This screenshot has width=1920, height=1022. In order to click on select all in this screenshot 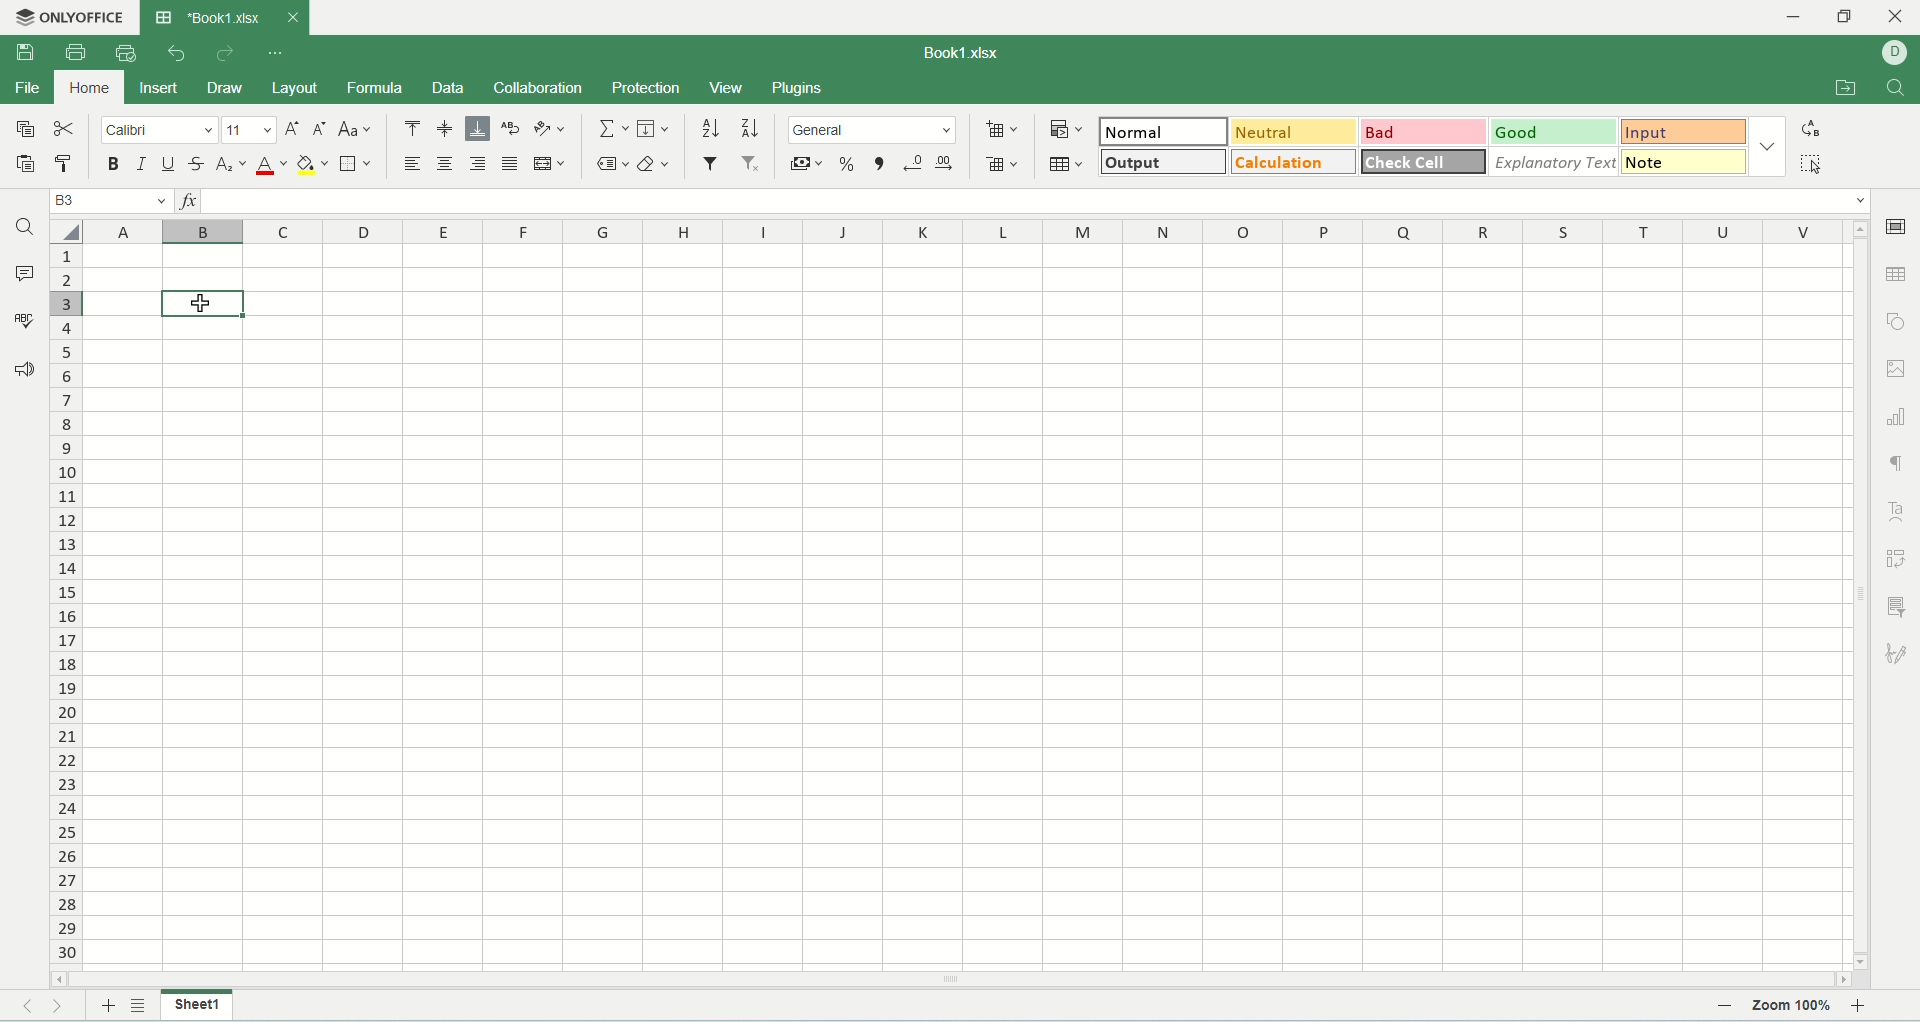, I will do `click(1817, 164)`.